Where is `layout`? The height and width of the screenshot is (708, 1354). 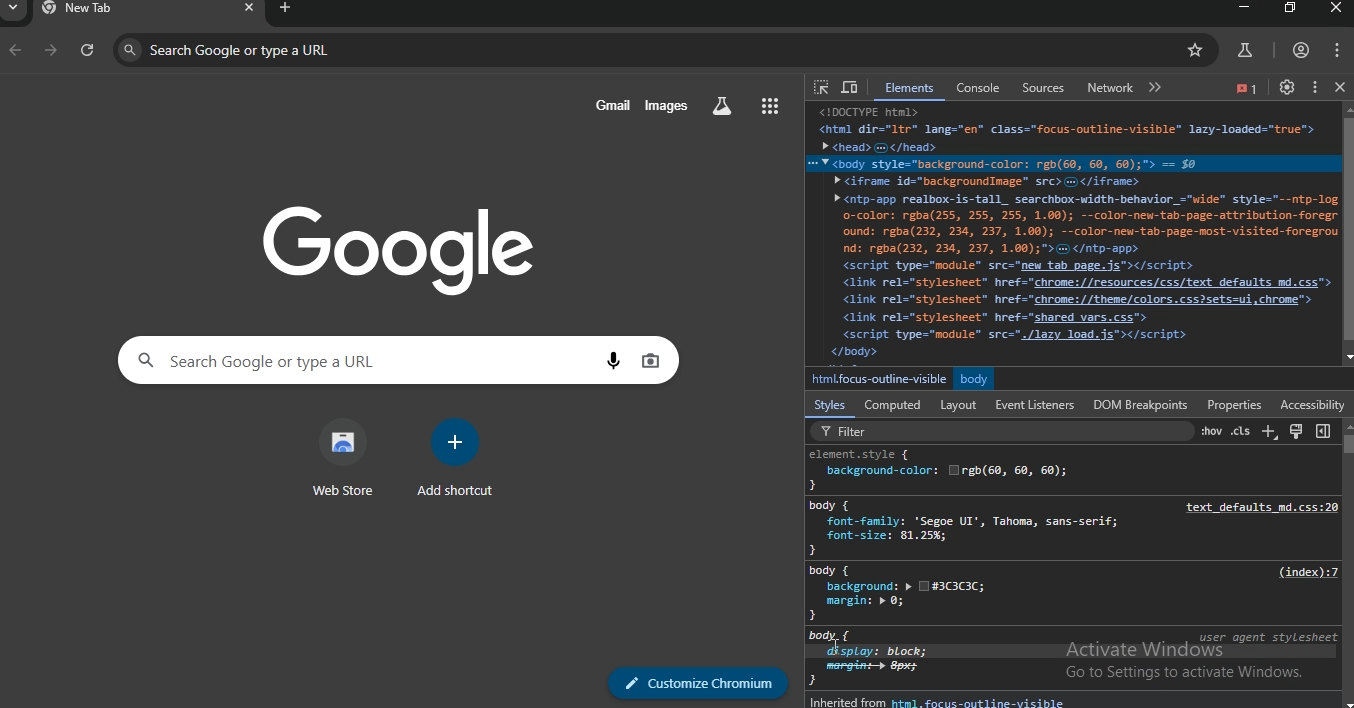
layout is located at coordinates (954, 404).